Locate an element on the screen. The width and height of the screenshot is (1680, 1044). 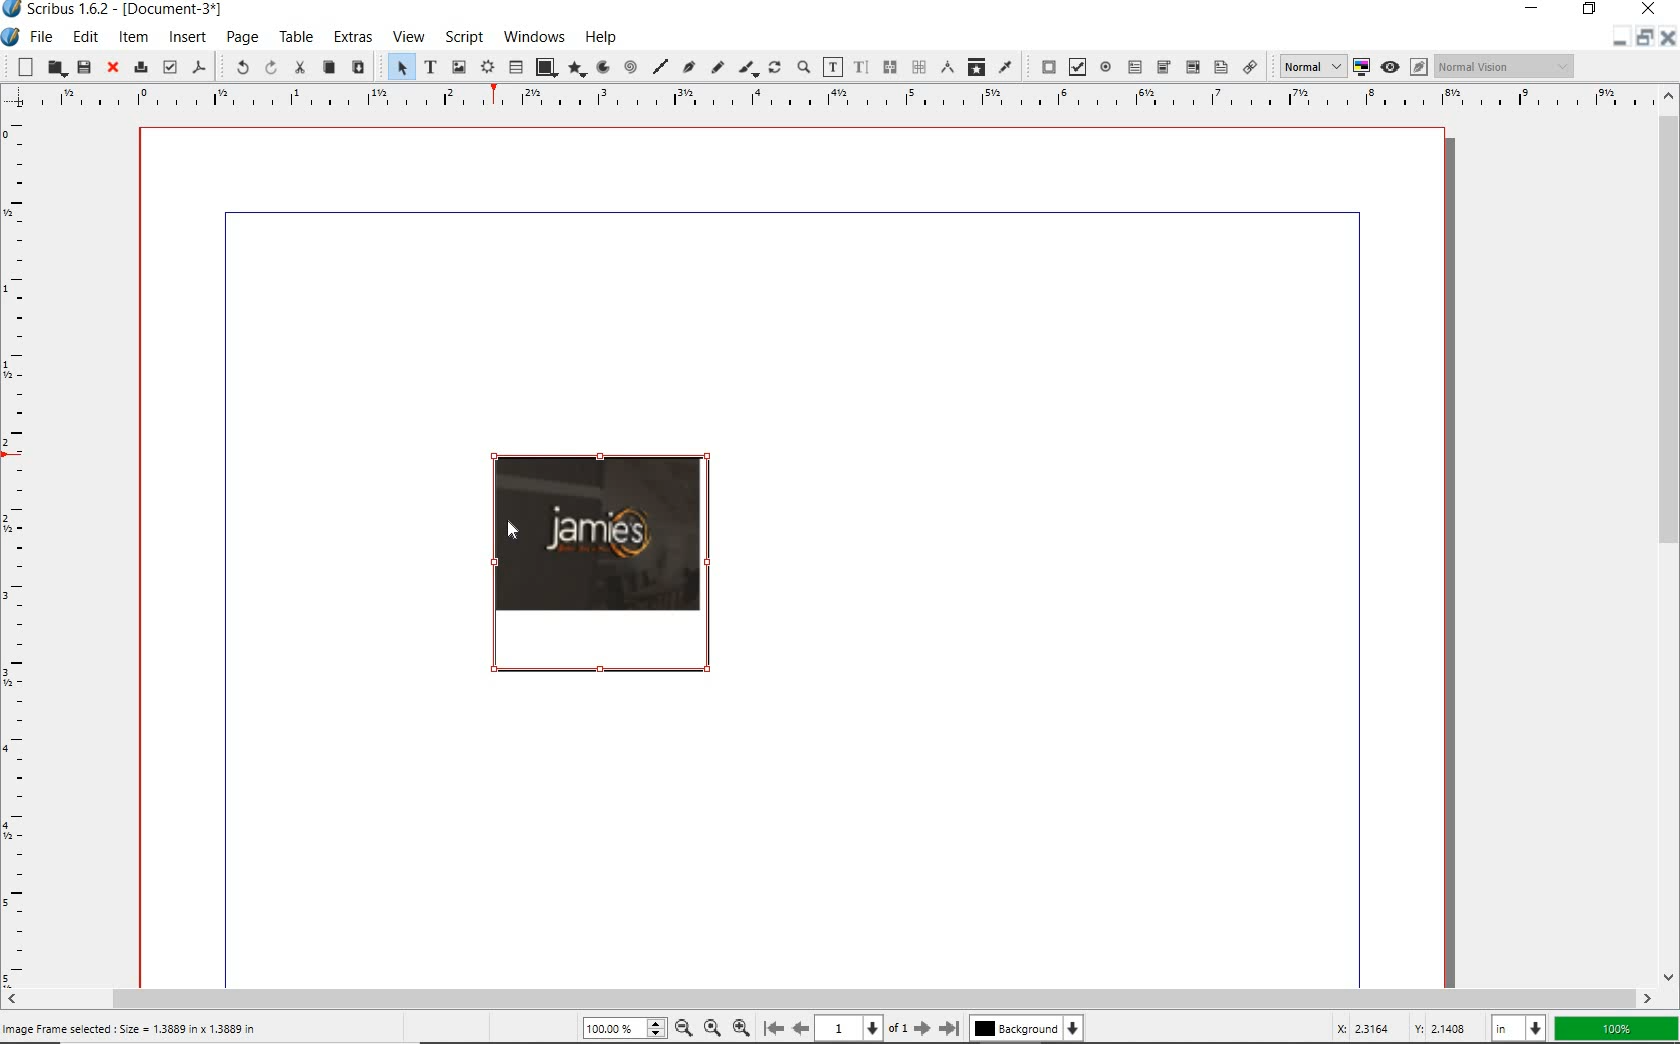
cut is located at coordinates (299, 69).